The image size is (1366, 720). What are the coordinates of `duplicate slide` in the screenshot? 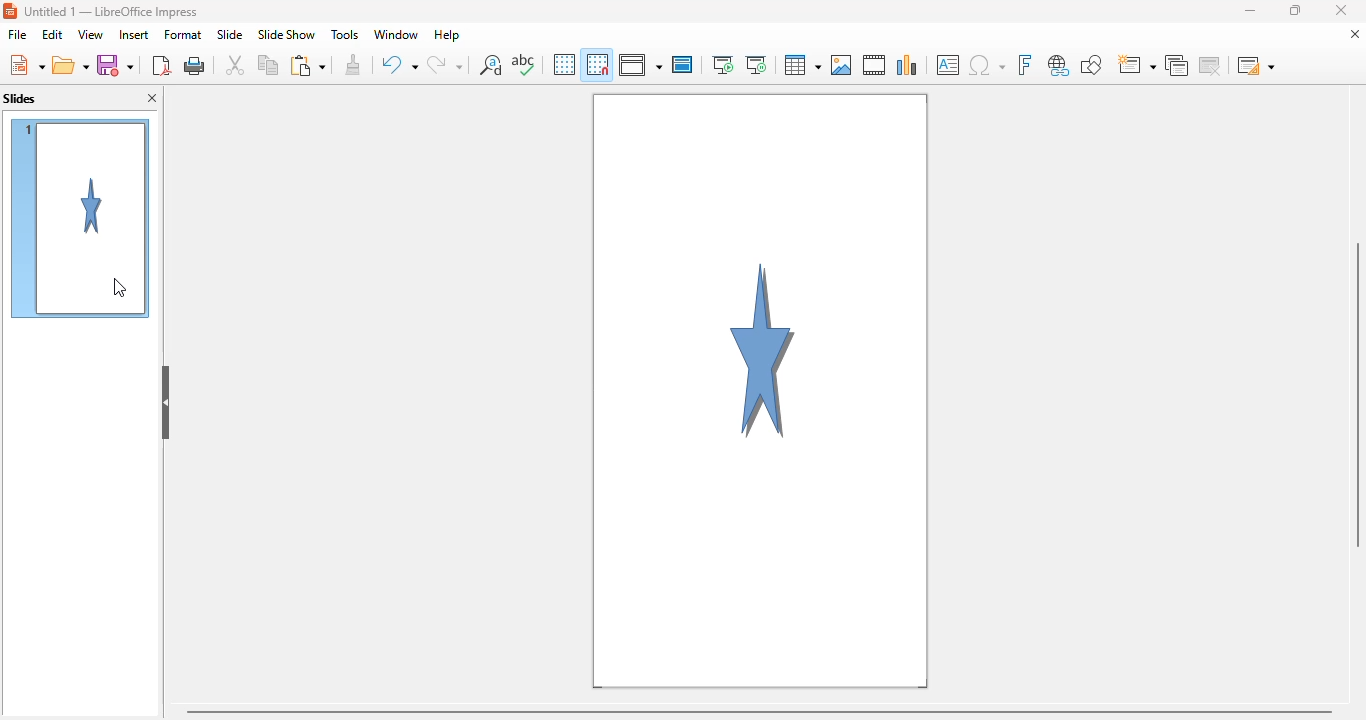 It's located at (1176, 65).